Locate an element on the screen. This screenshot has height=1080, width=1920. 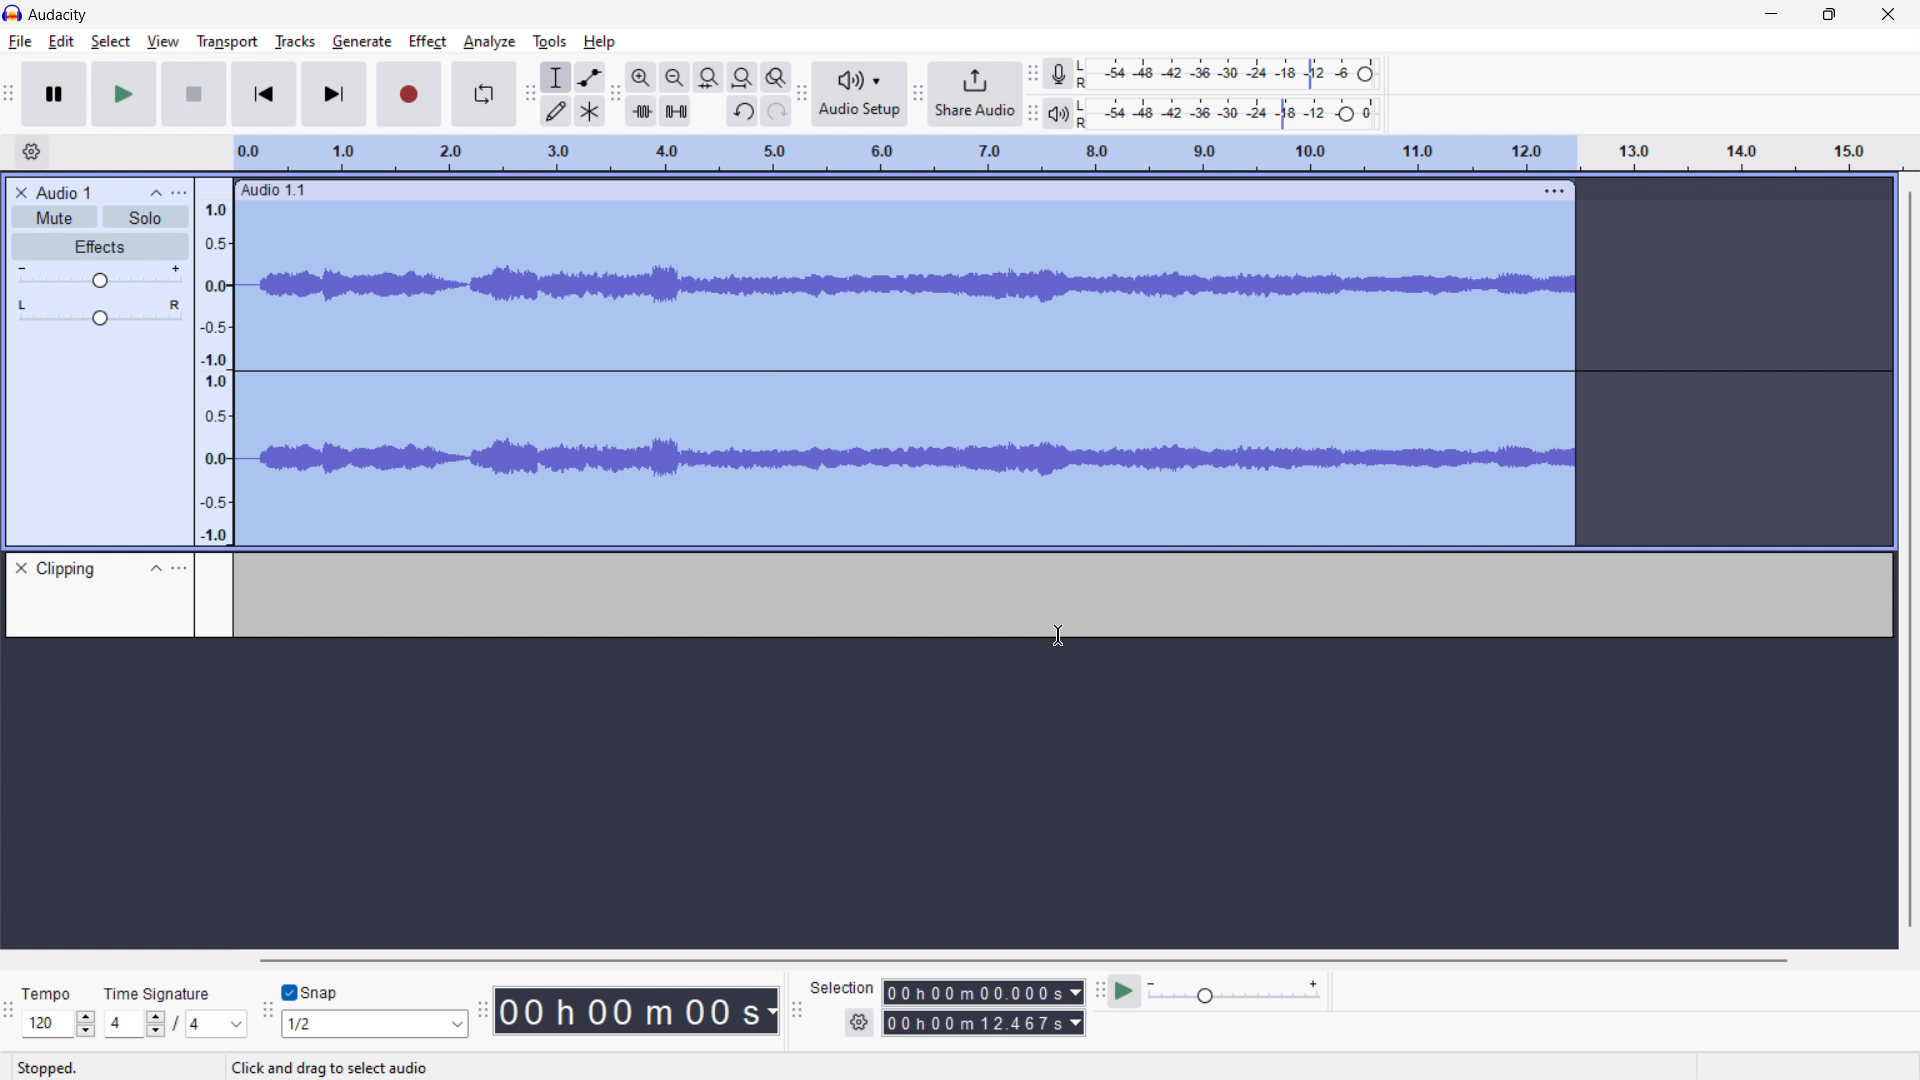
horizontal toolbar is located at coordinates (1026, 960).